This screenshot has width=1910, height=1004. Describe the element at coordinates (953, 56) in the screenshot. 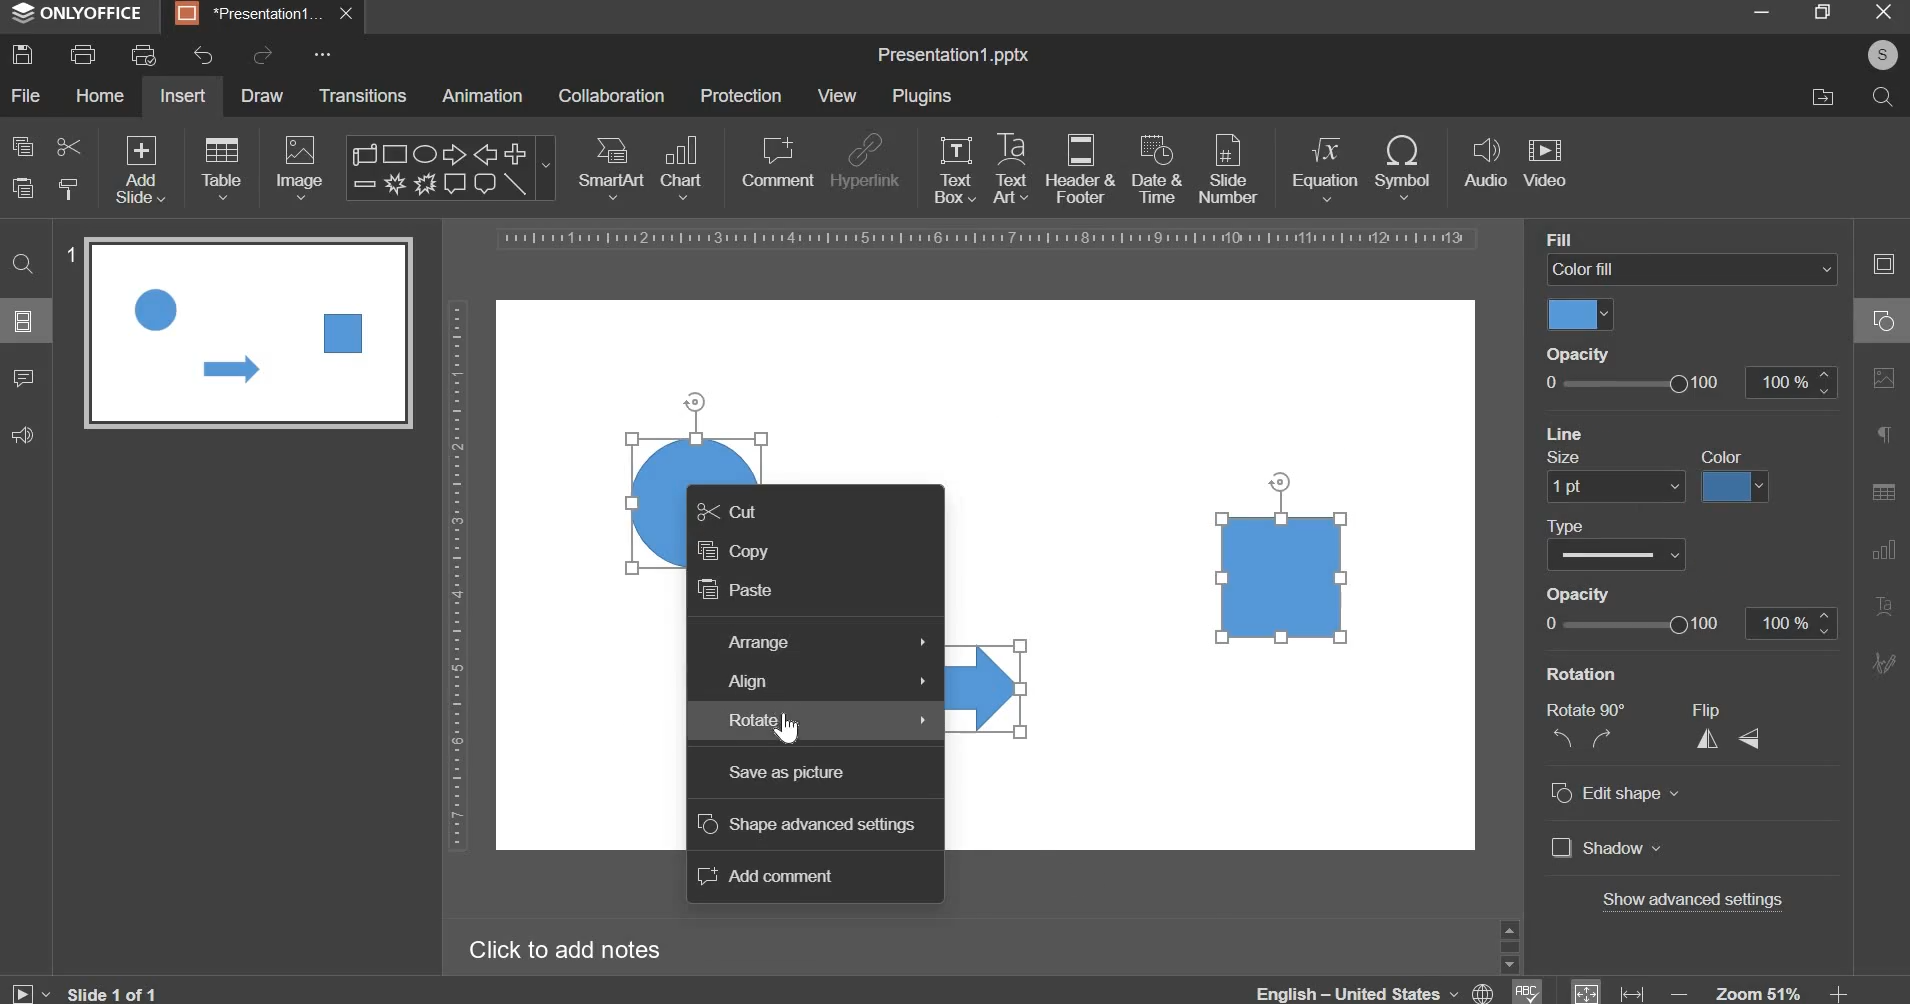

I see `Presentation1.pptx` at that location.